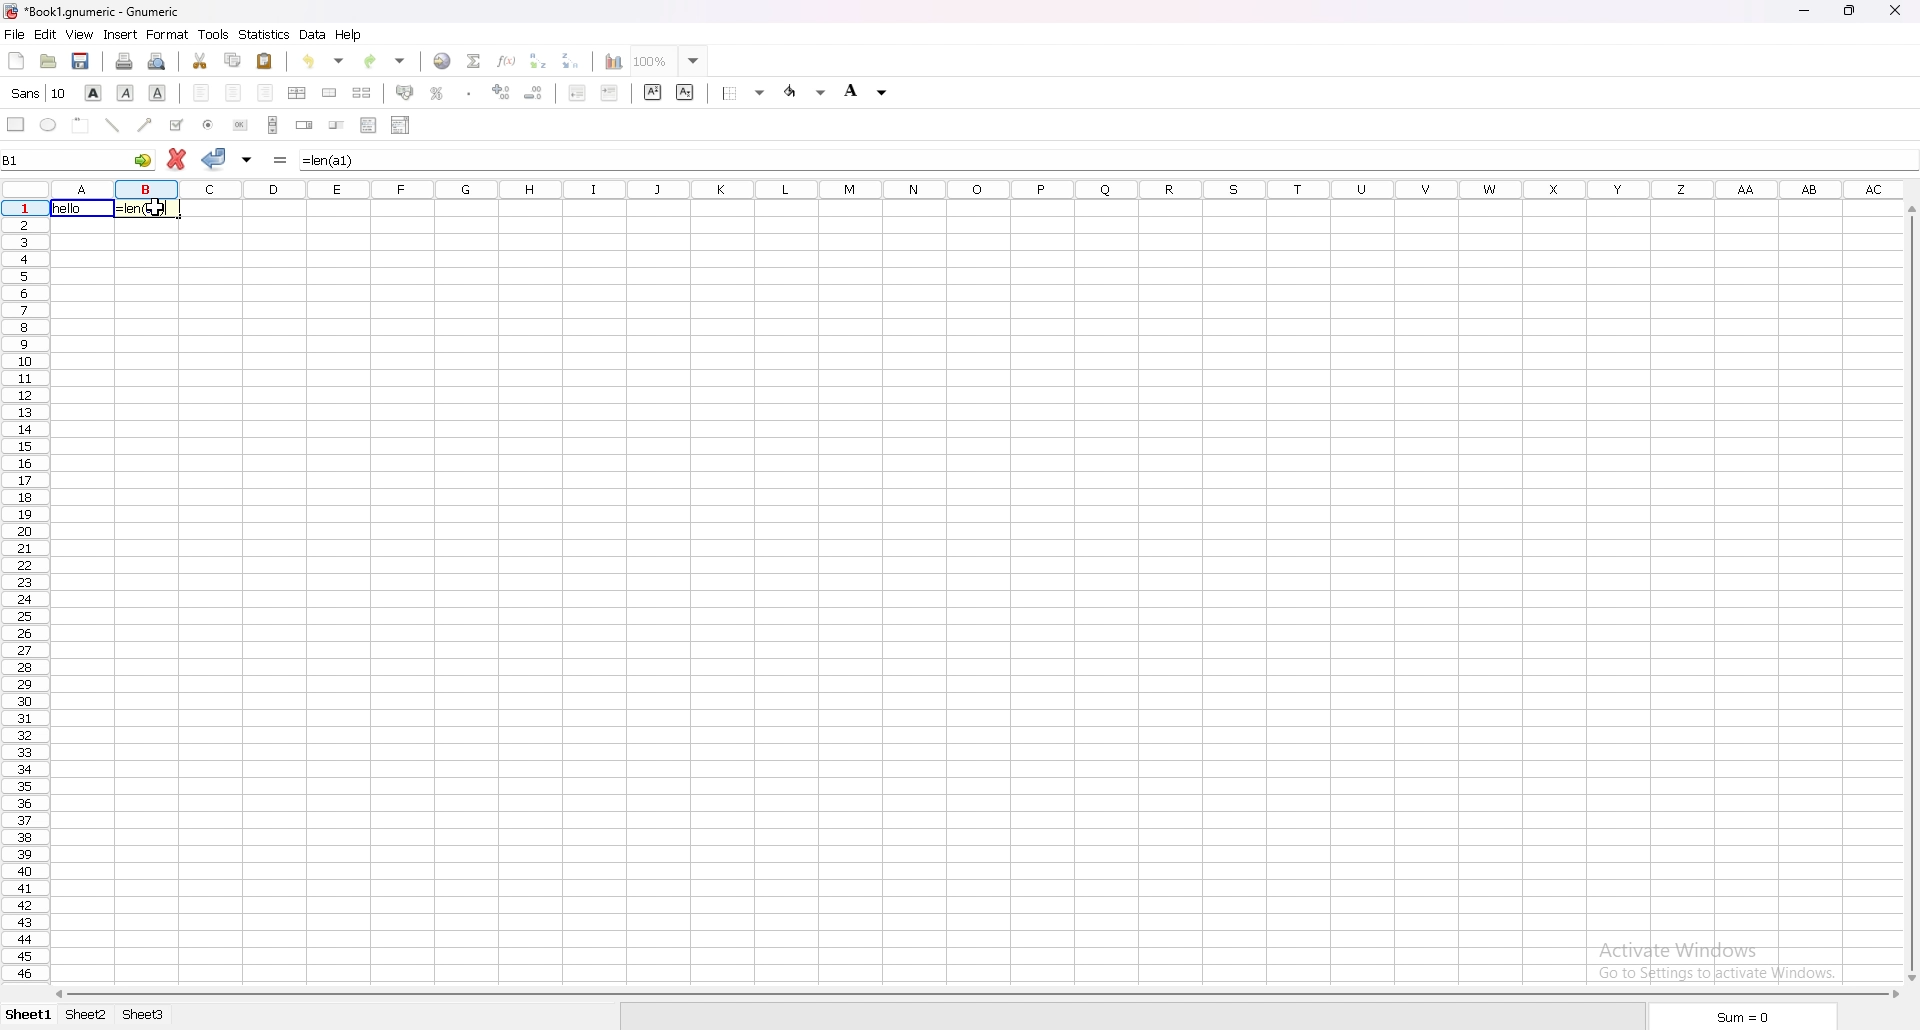  Describe the element at coordinates (80, 158) in the screenshot. I see `selected cell` at that location.